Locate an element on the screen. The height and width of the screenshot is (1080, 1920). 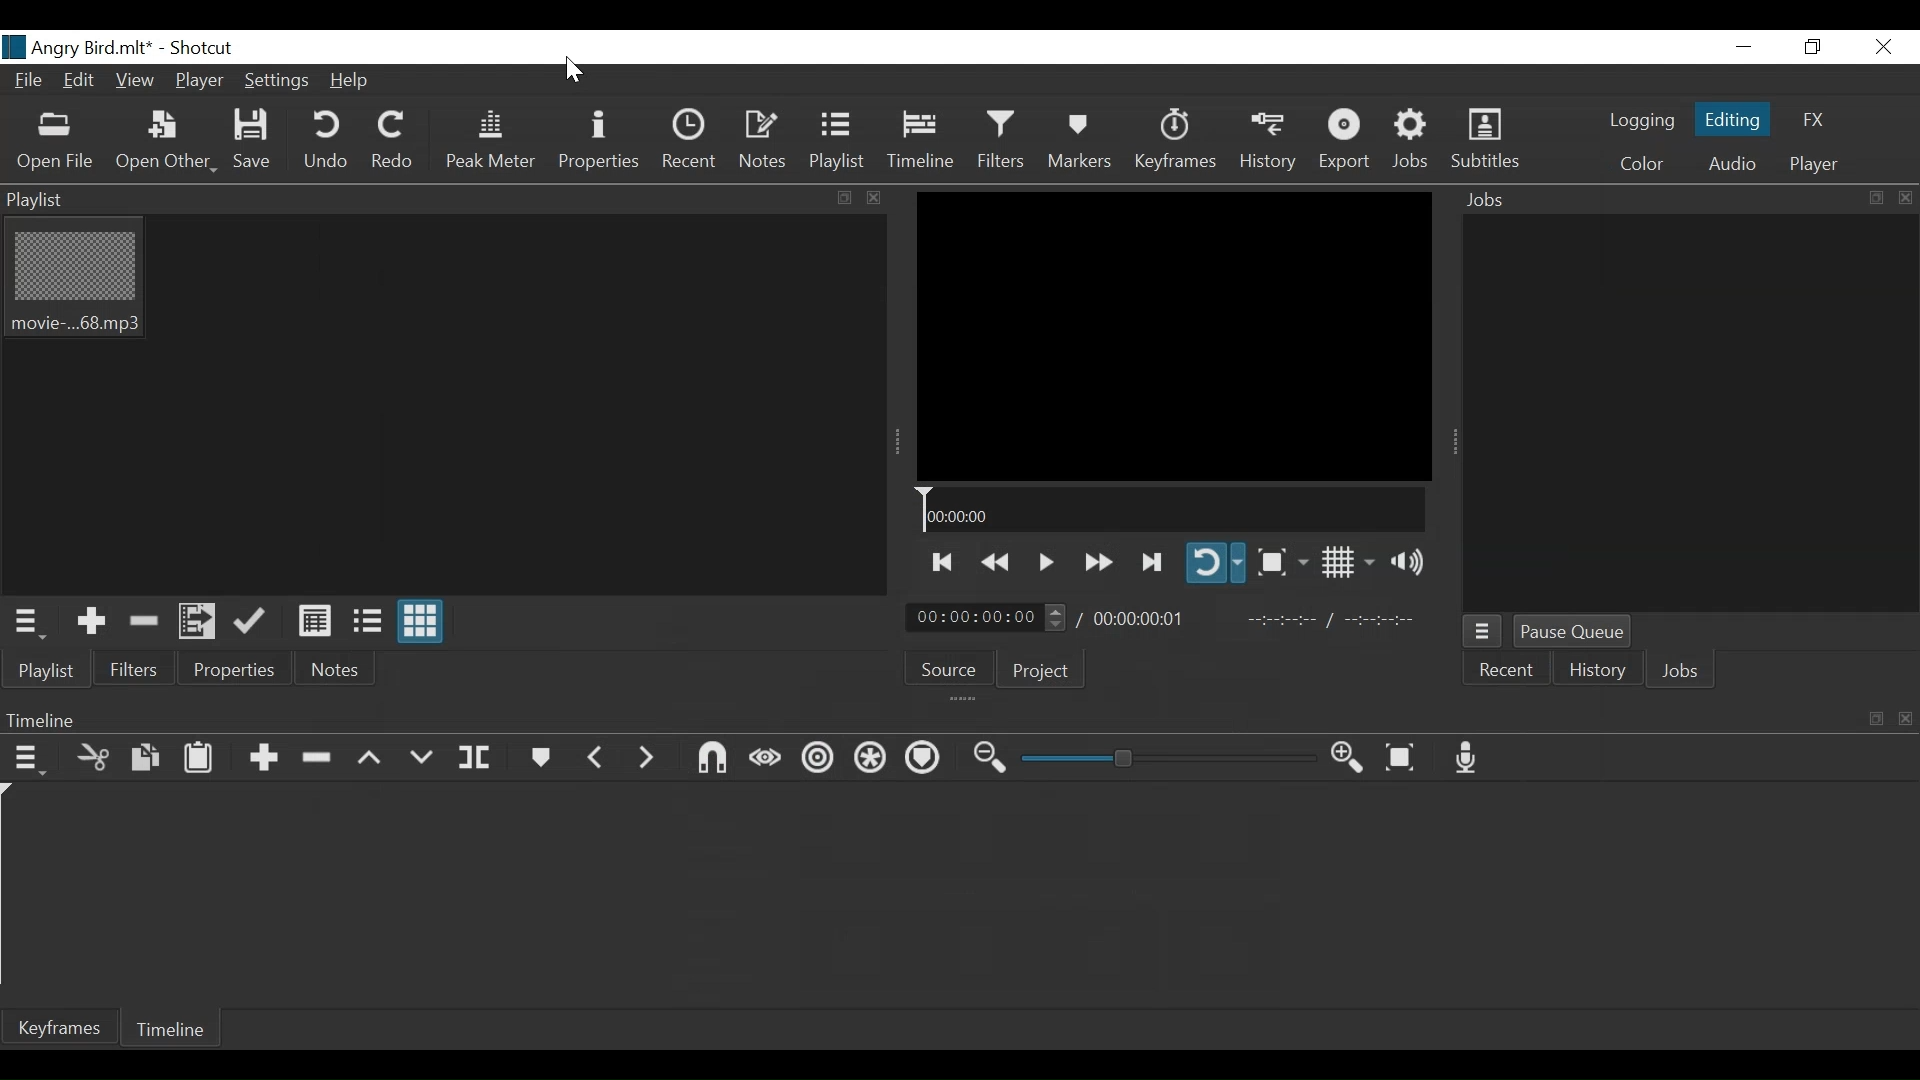
Add file to the playlist is located at coordinates (201, 623).